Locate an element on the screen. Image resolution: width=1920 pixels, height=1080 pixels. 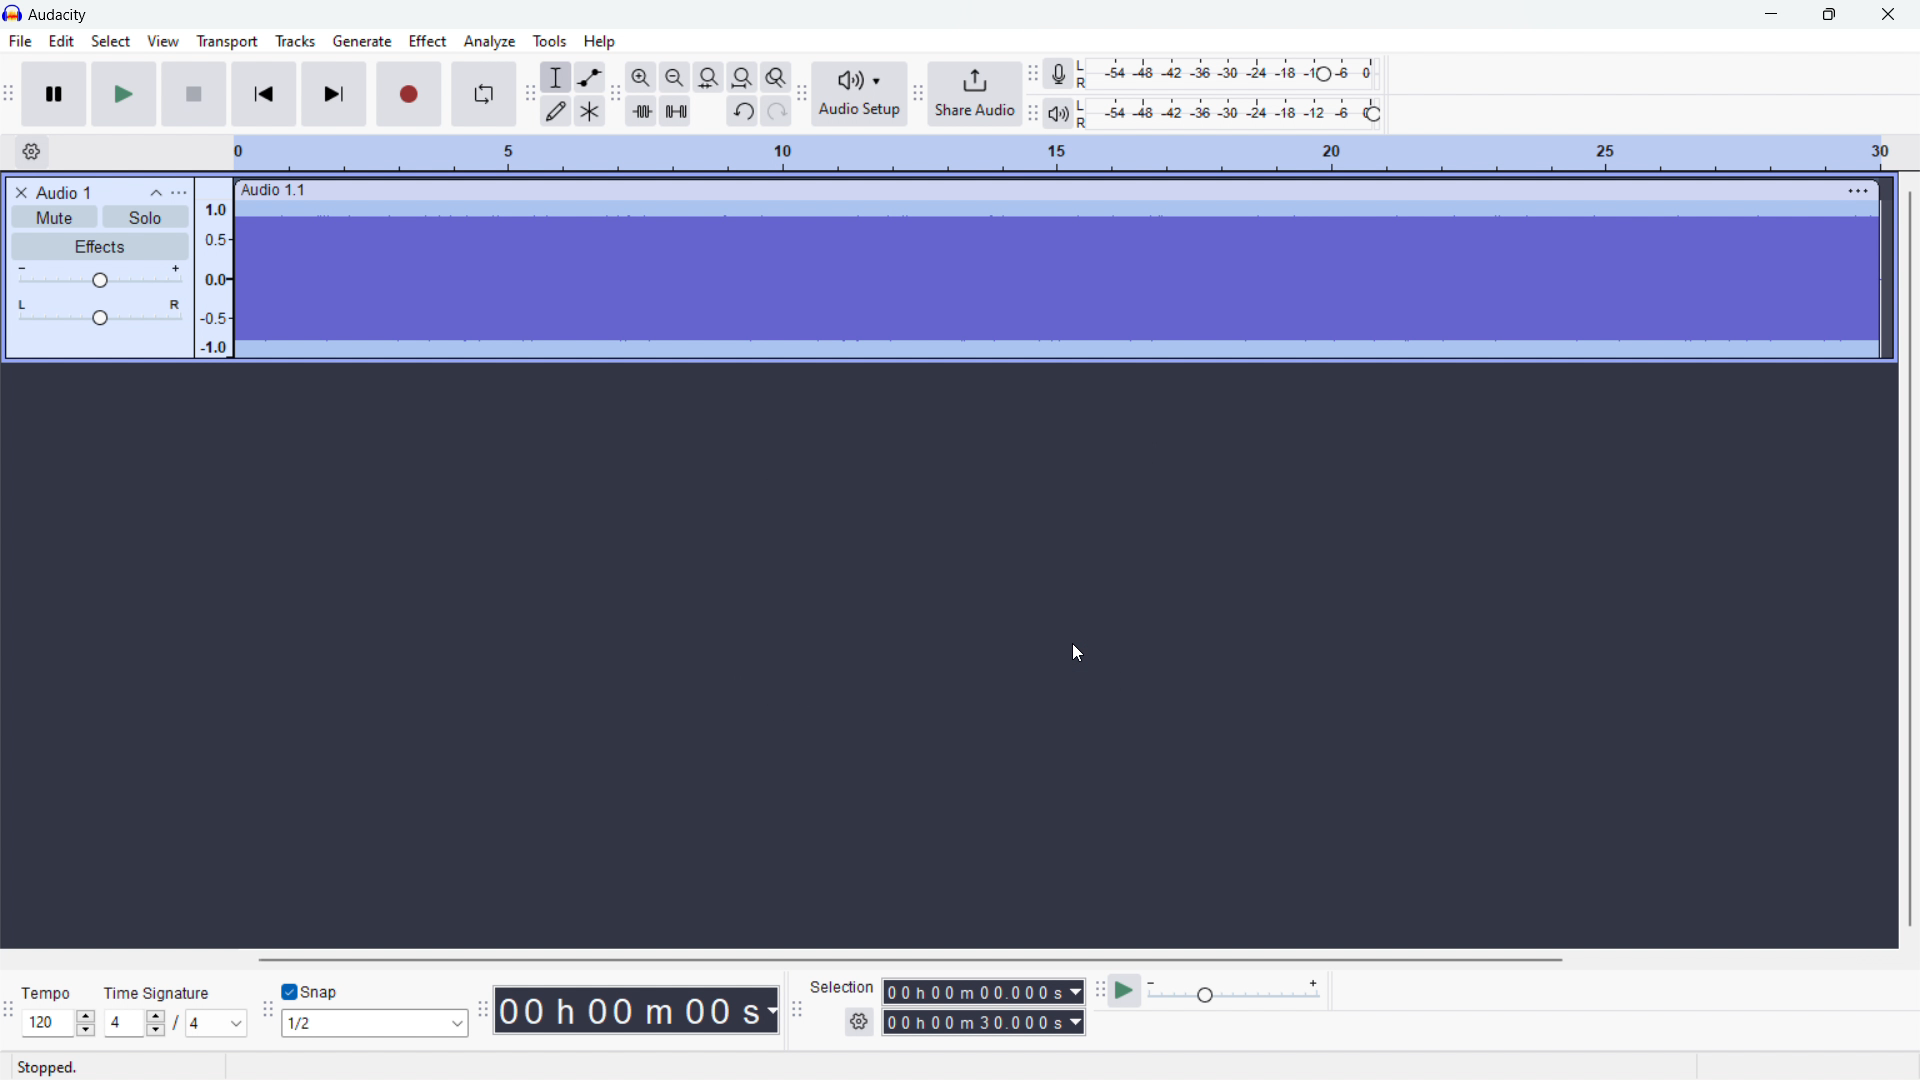
timeline is located at coordinates (1067, 152).